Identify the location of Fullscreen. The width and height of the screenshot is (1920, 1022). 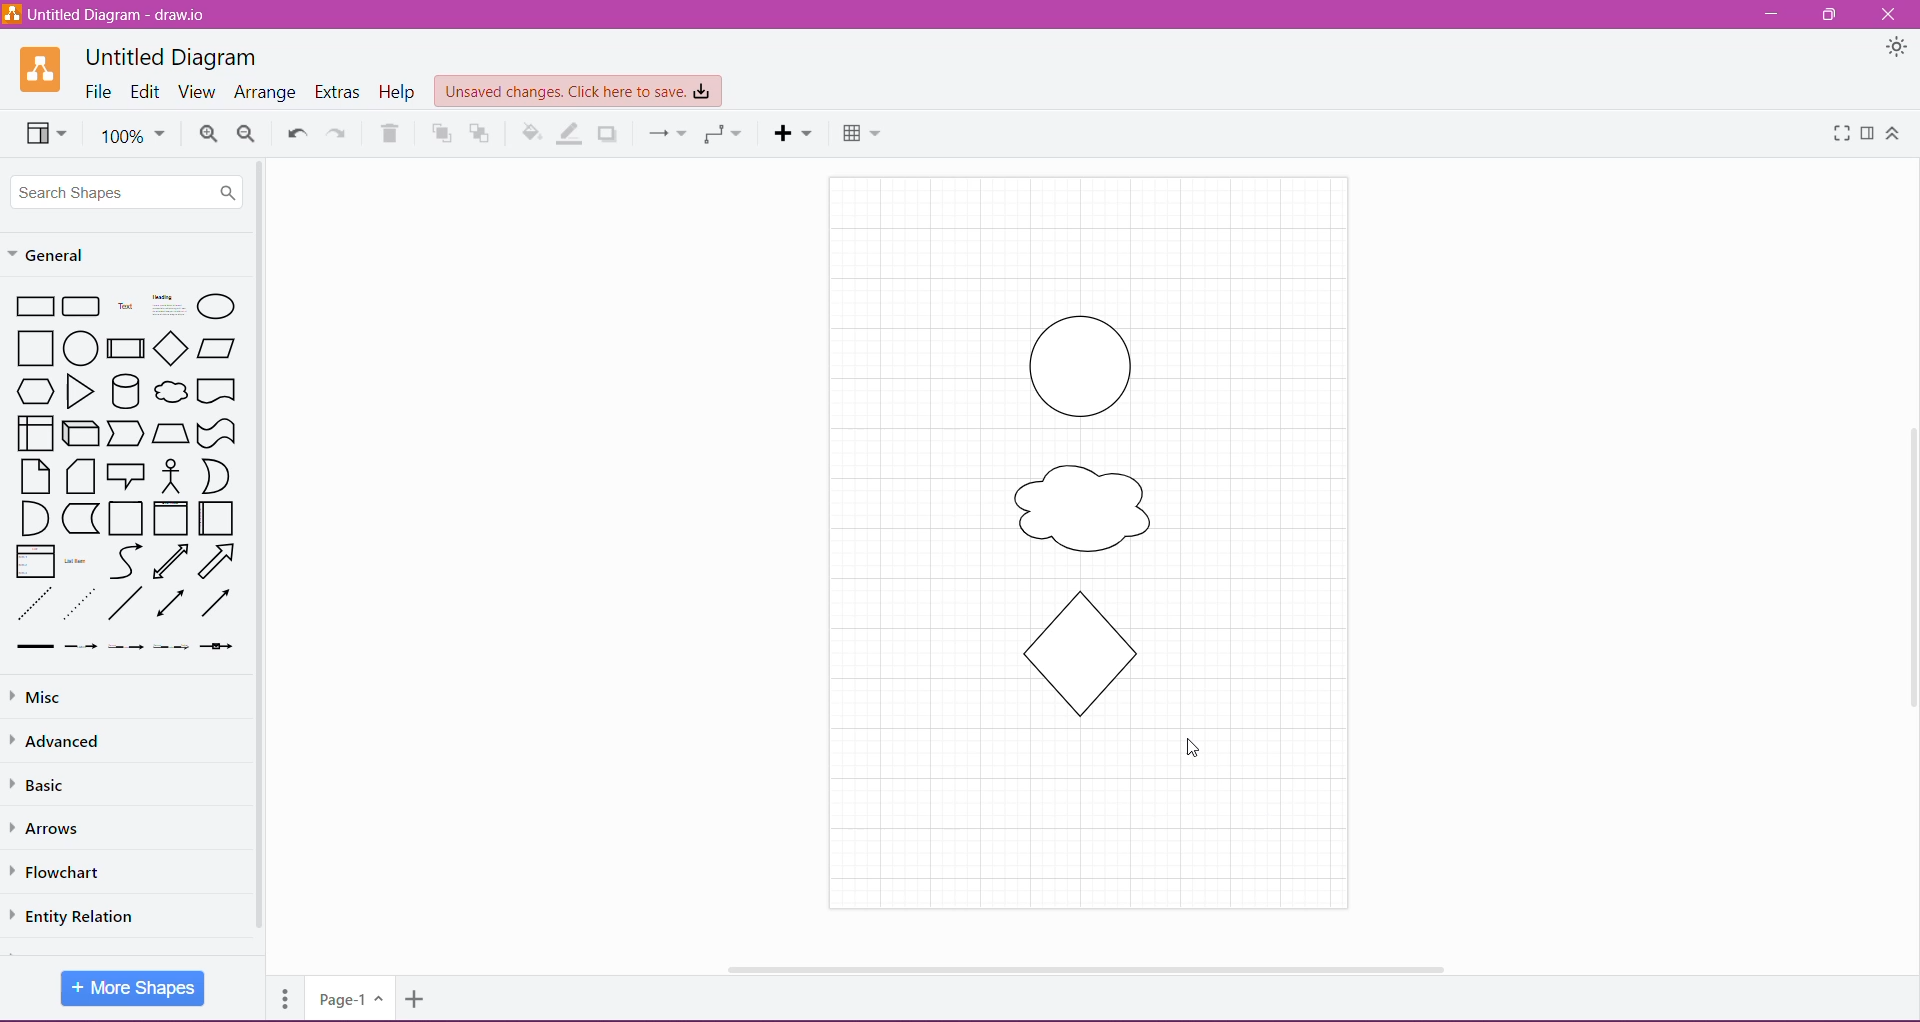
(1836, 134).